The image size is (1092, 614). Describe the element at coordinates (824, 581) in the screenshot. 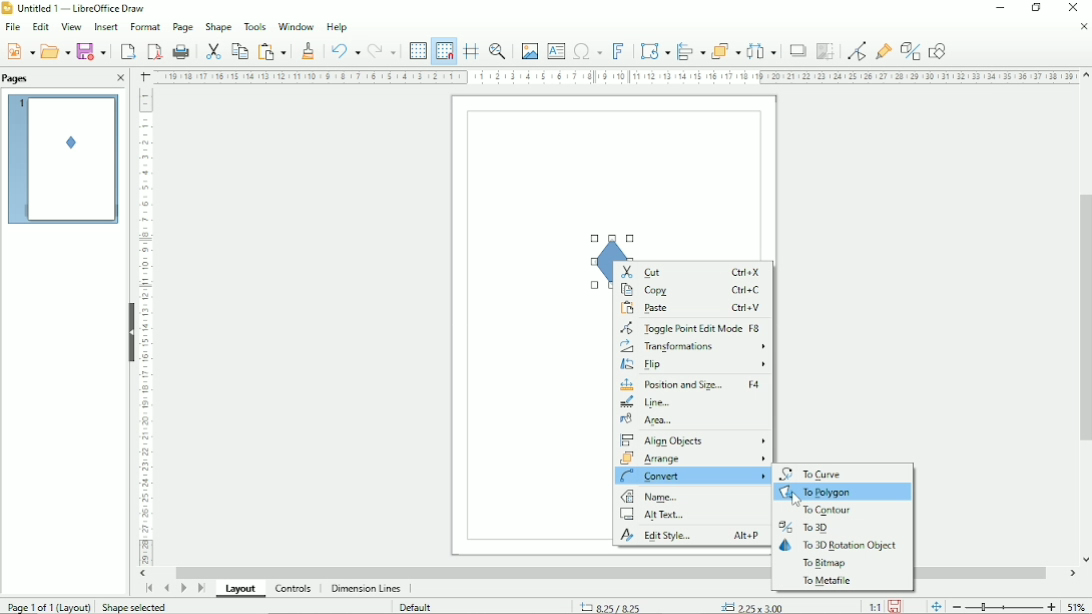

I see `To metafile` at that location.